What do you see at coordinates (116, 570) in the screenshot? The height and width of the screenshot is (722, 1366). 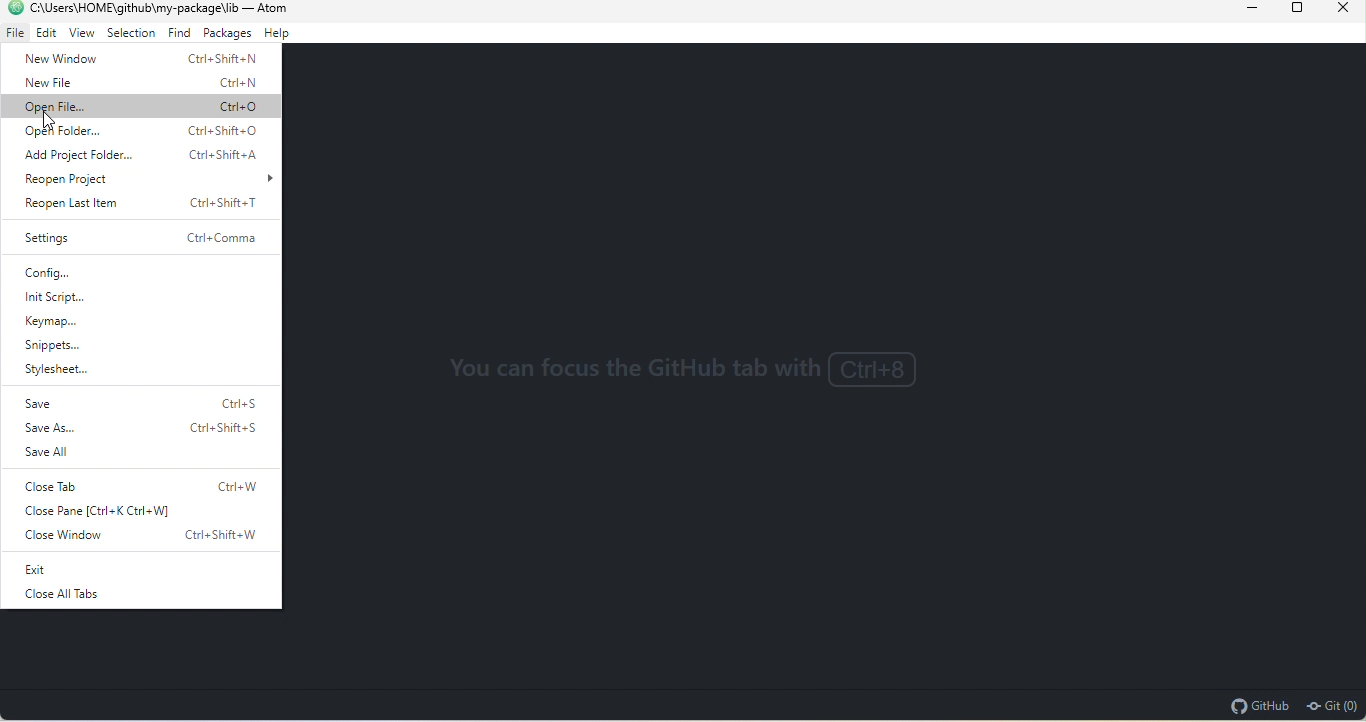 I see `exit` at bounding box center [116, 570].